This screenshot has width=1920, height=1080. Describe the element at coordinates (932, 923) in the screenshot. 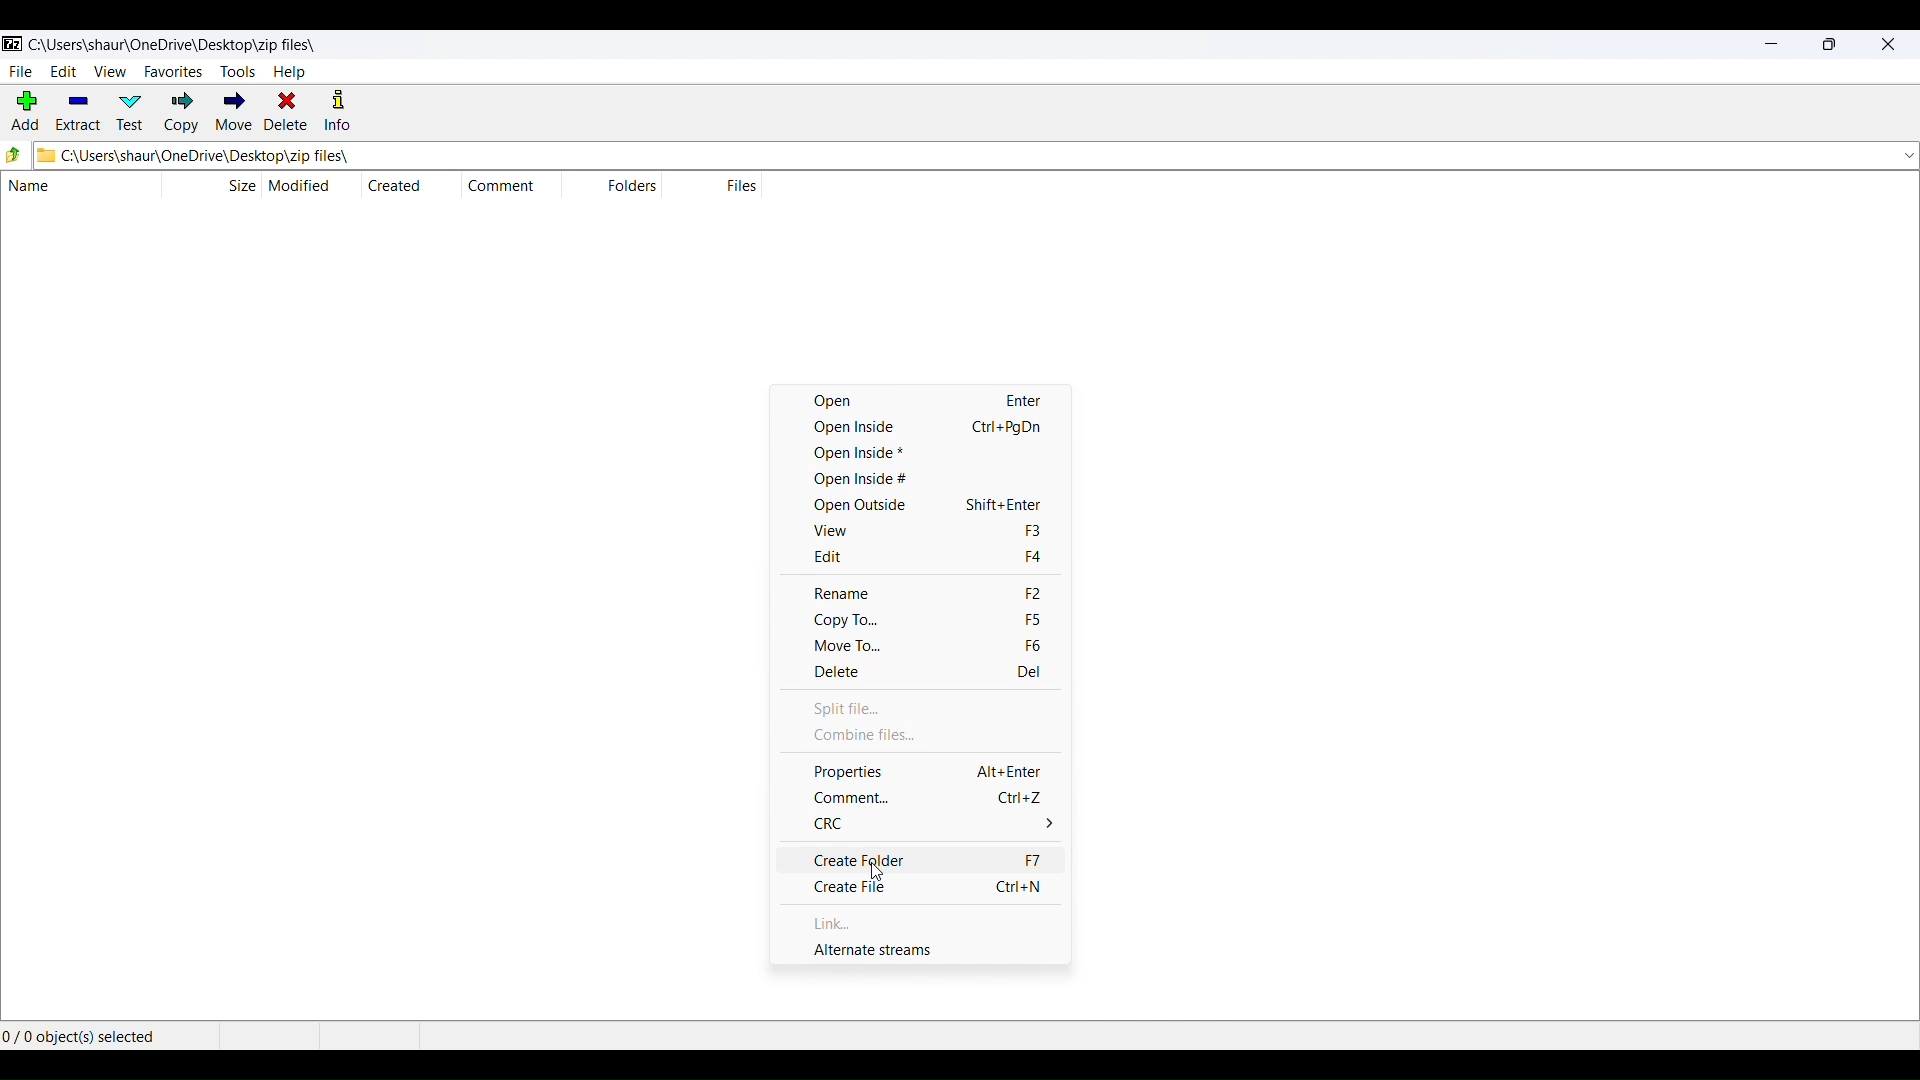

I see `link` at that location.